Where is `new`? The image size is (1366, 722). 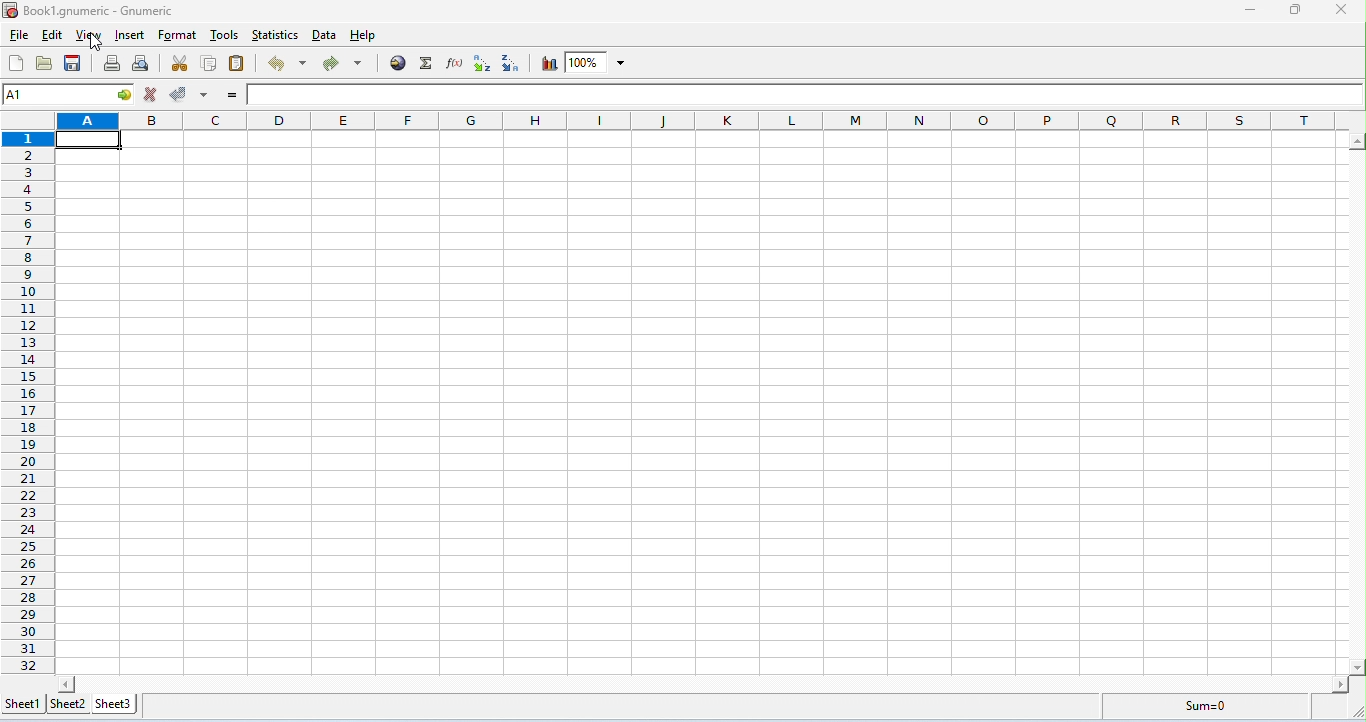
new is located at coordinates (18, 63).